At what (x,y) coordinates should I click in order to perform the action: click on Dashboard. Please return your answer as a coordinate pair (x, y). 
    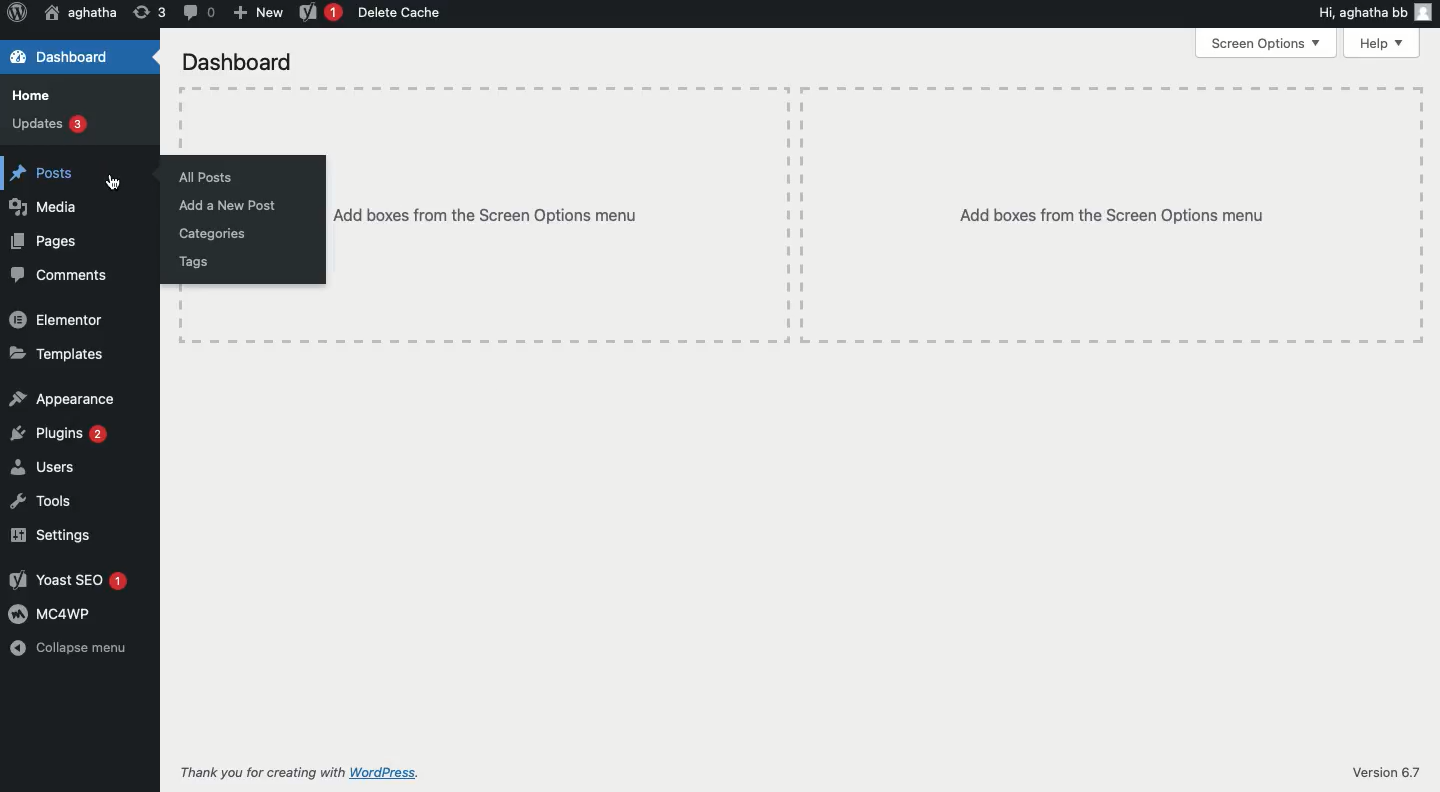
    Looking at the image, I should click on (65, 58).